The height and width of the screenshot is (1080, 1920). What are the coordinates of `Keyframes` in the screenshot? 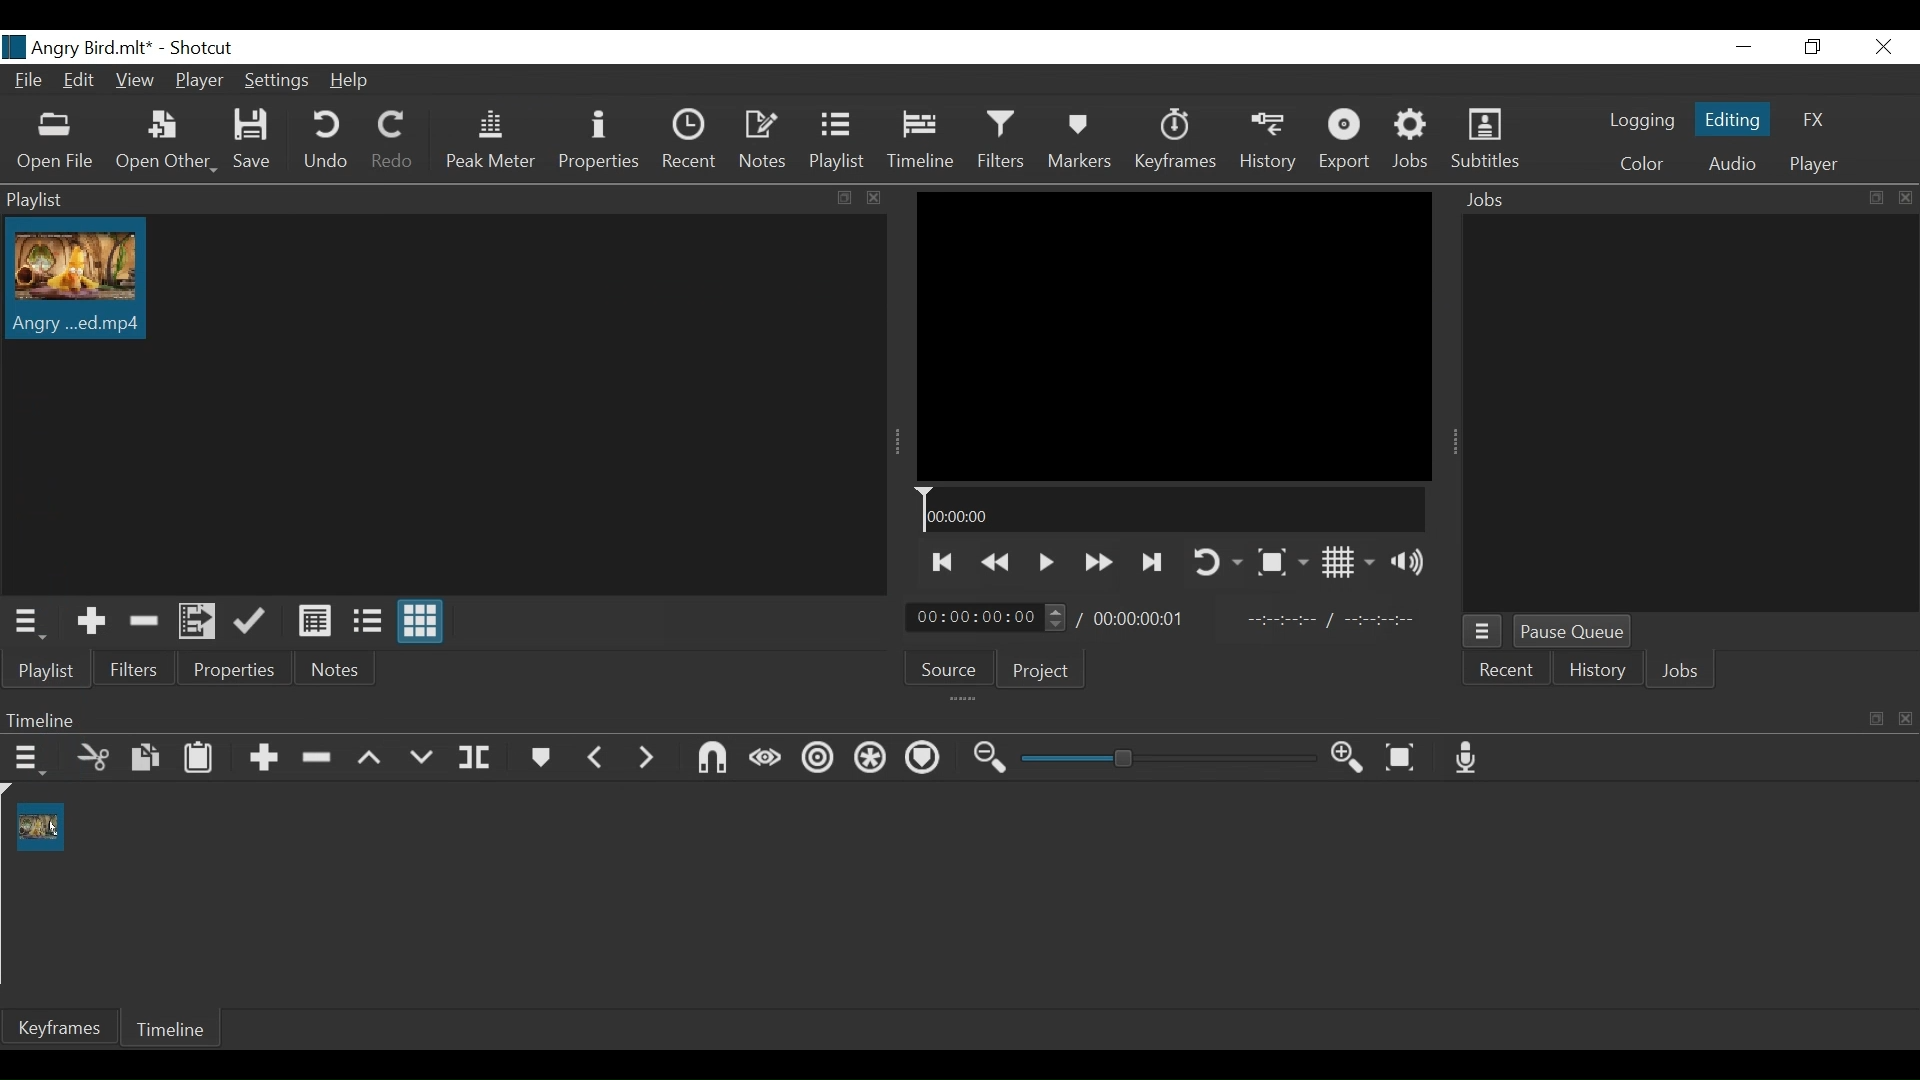 It's located at (1175, 140).